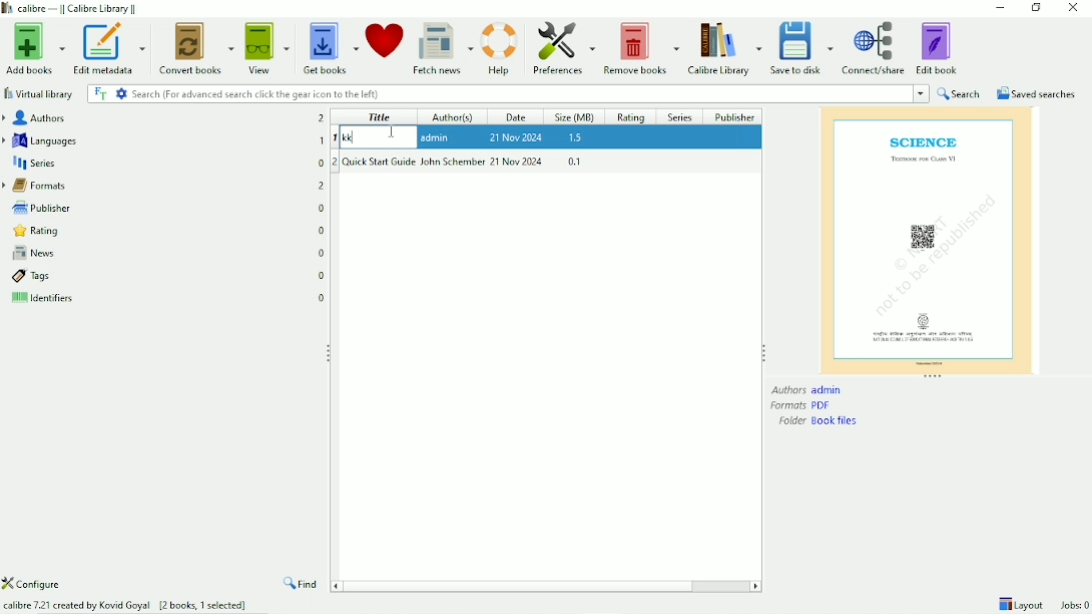  I want to click on Calibre Library, so click(723, 48).